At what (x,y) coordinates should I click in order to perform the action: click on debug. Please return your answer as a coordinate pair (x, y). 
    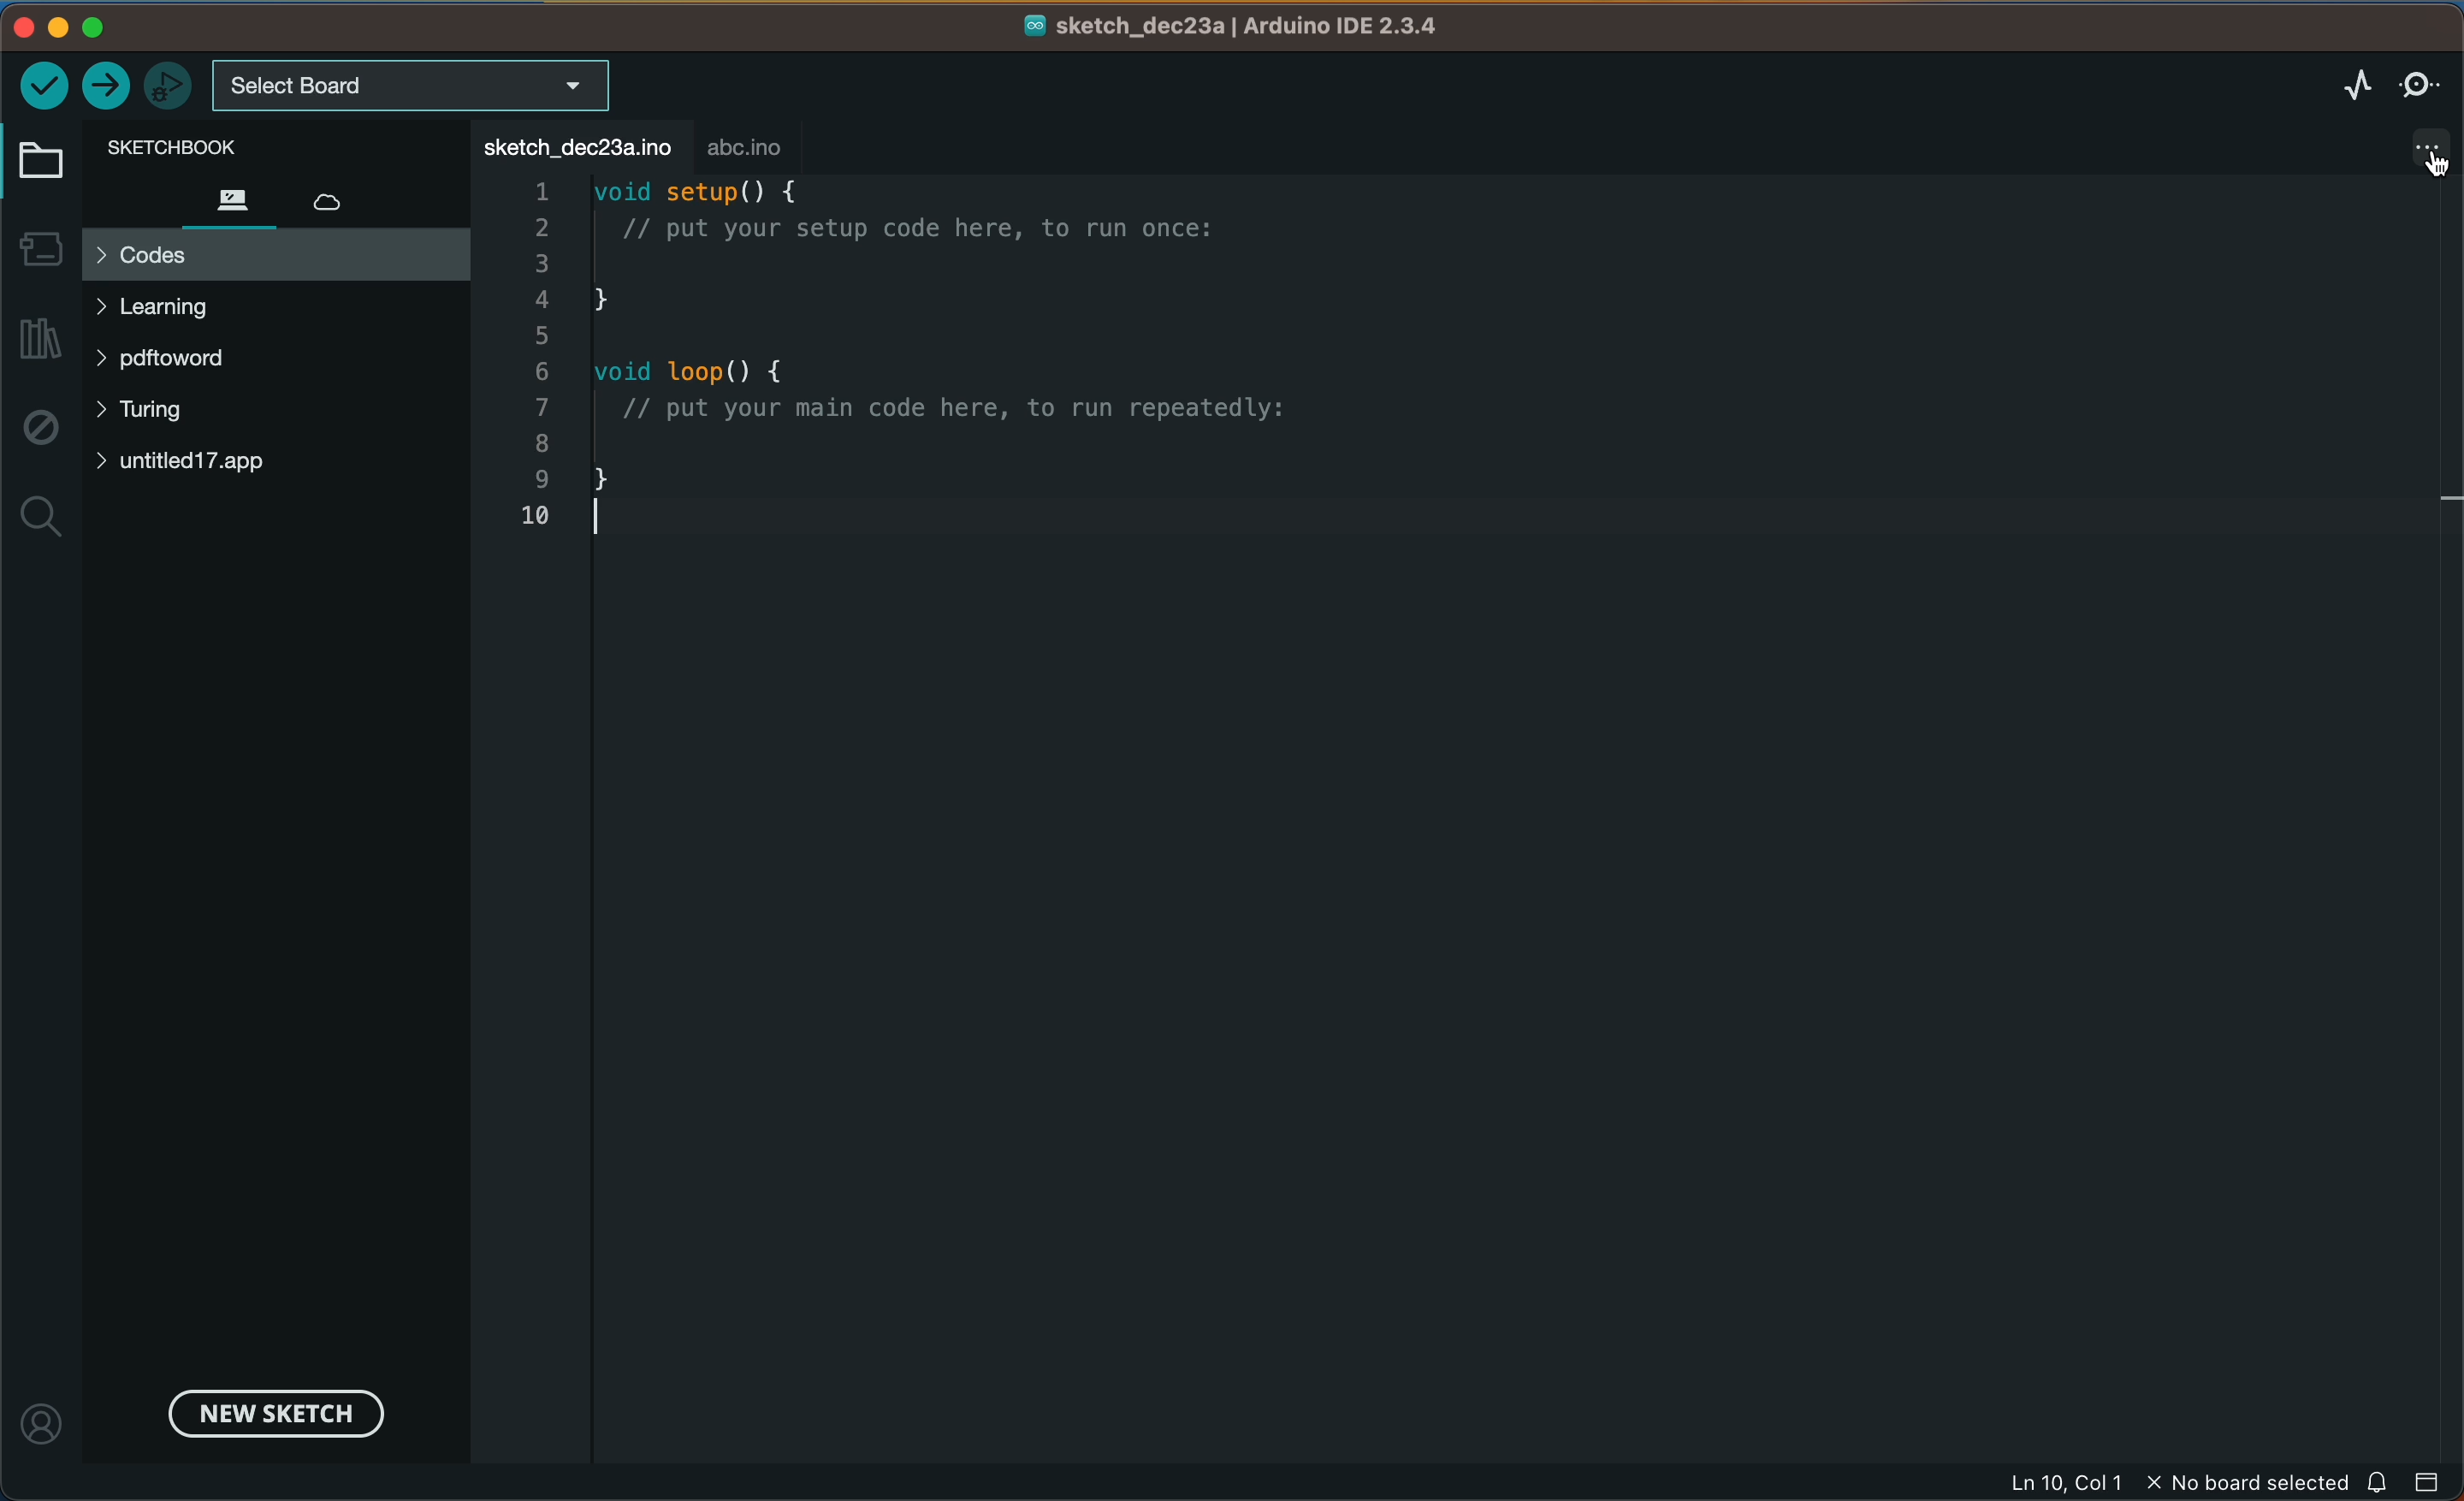
    Looking at the image, I should click on (45, 427).